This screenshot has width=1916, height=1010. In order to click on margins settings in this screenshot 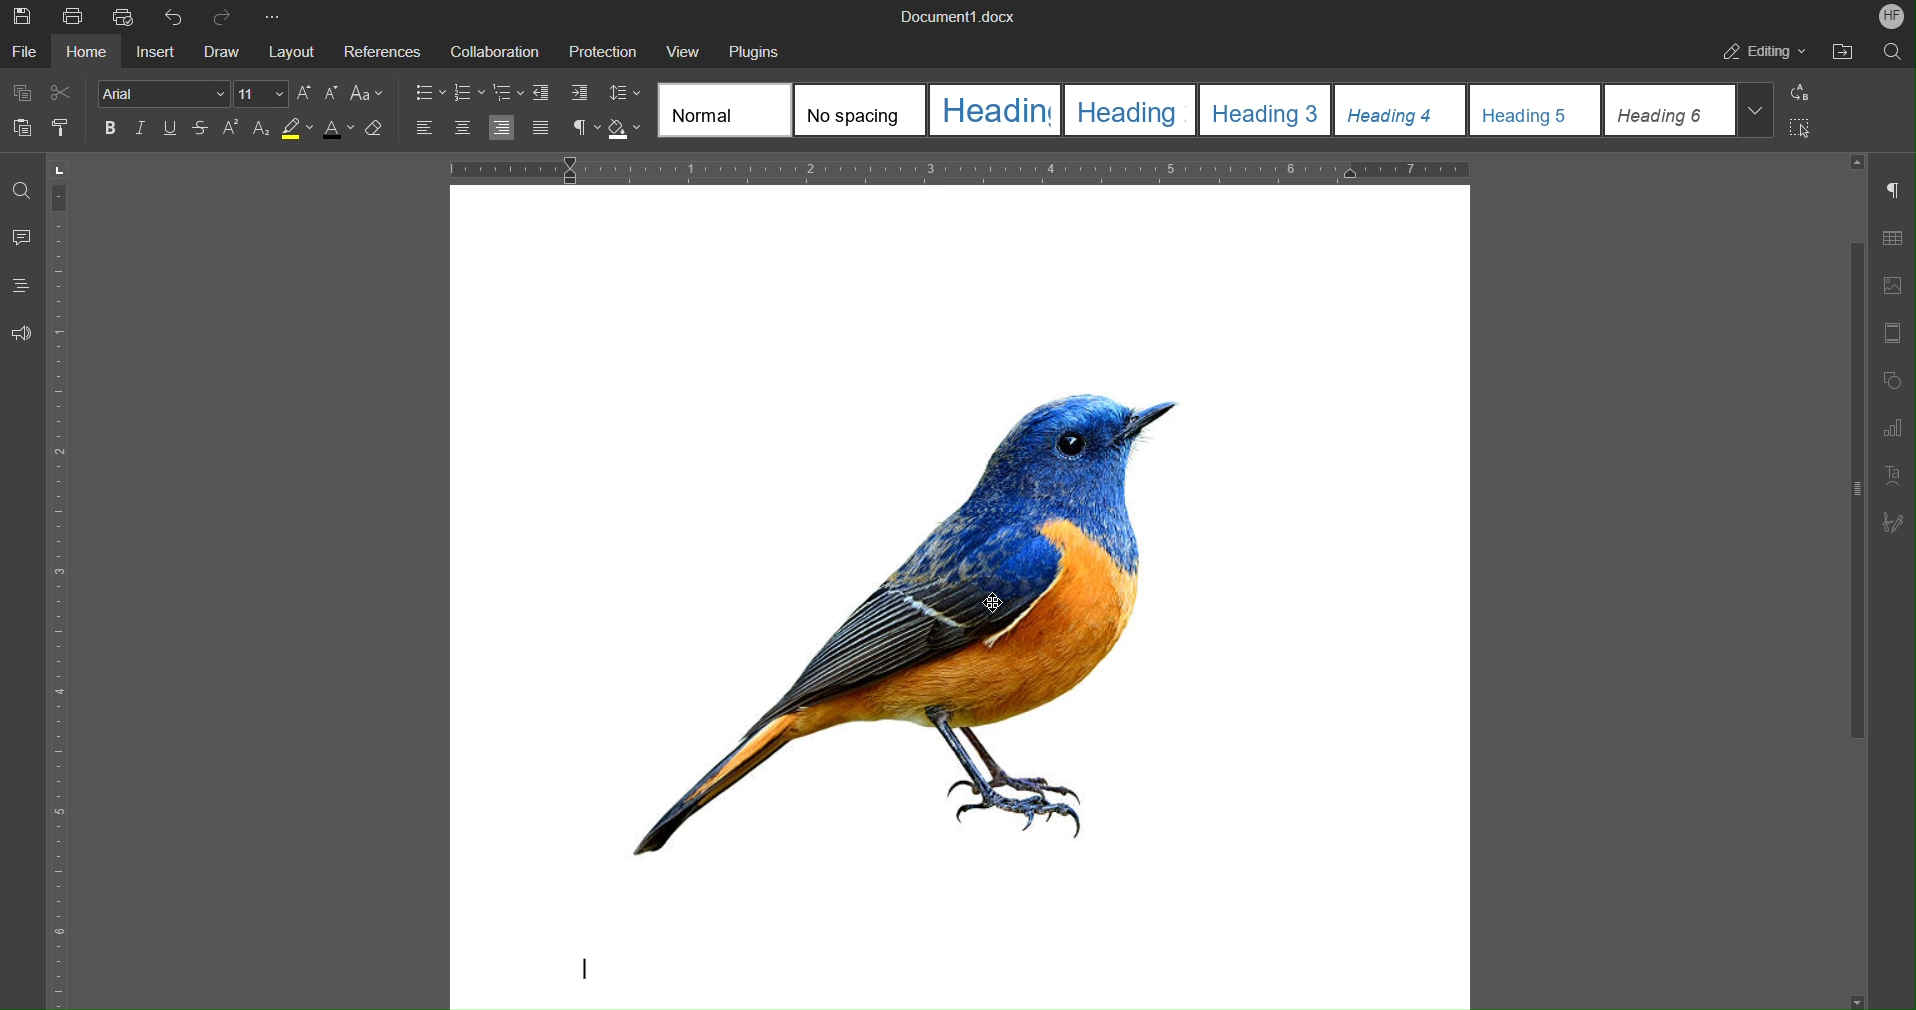, I will do `click(1891, 335)`.